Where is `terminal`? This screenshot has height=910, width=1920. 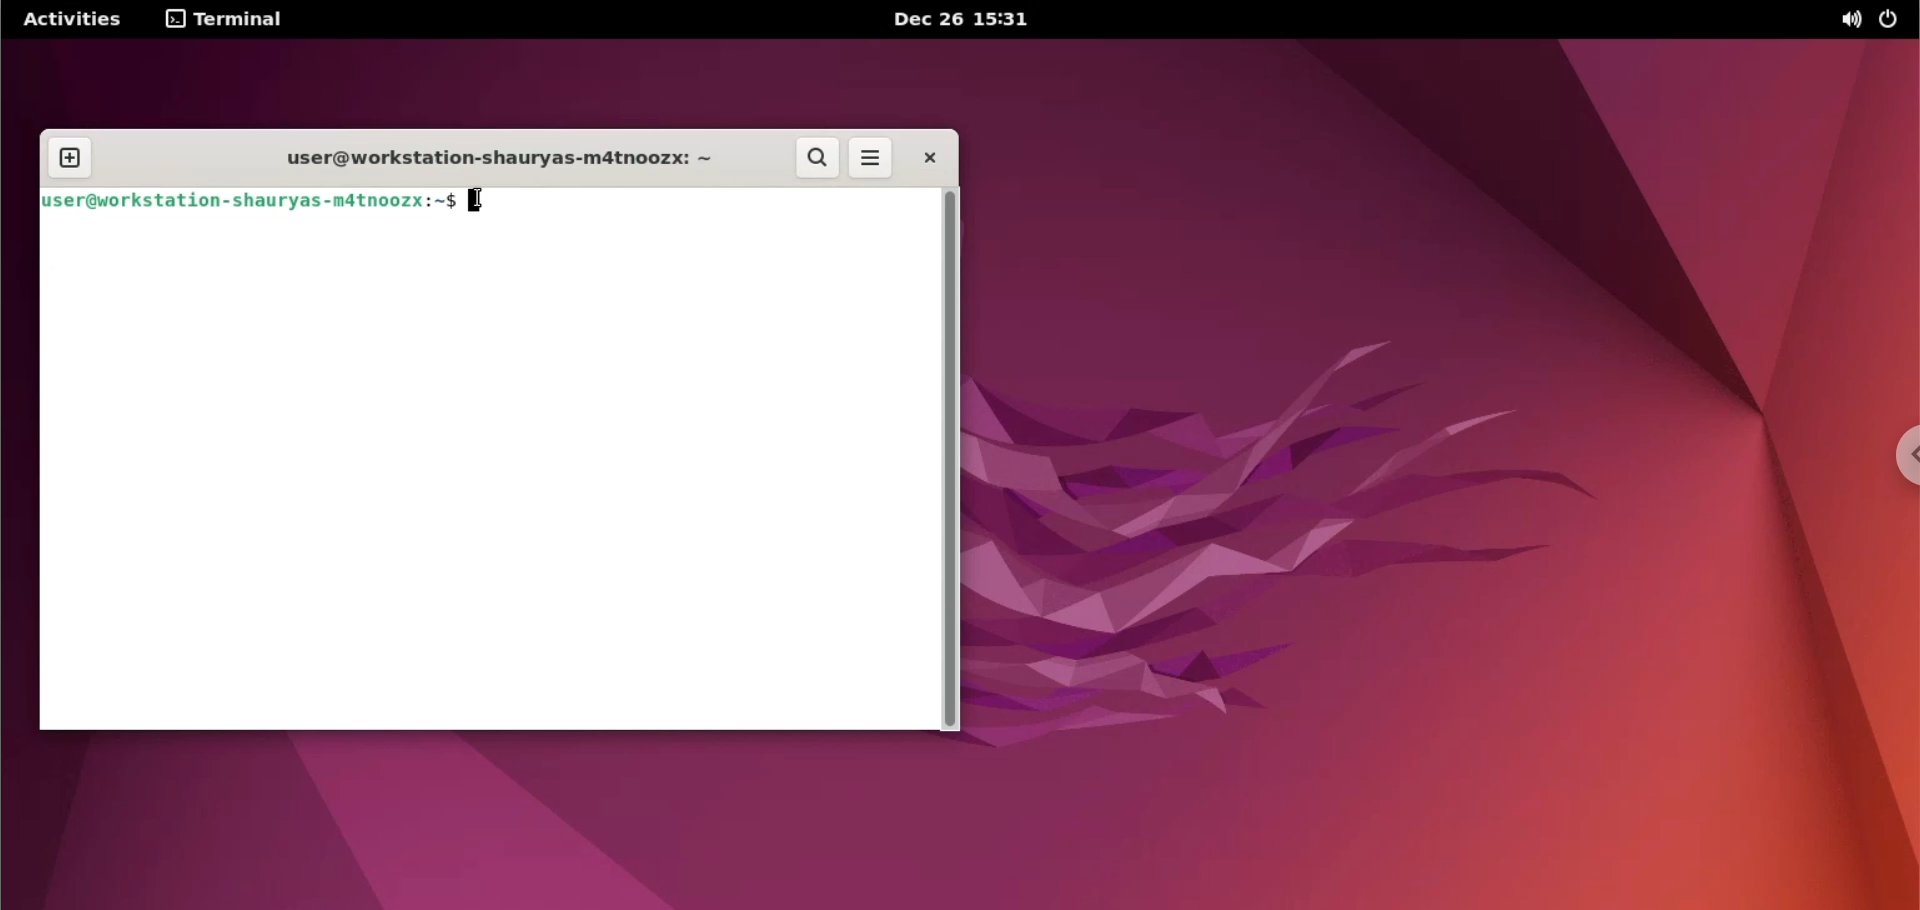
terminal is located at coordinates (231, 22).